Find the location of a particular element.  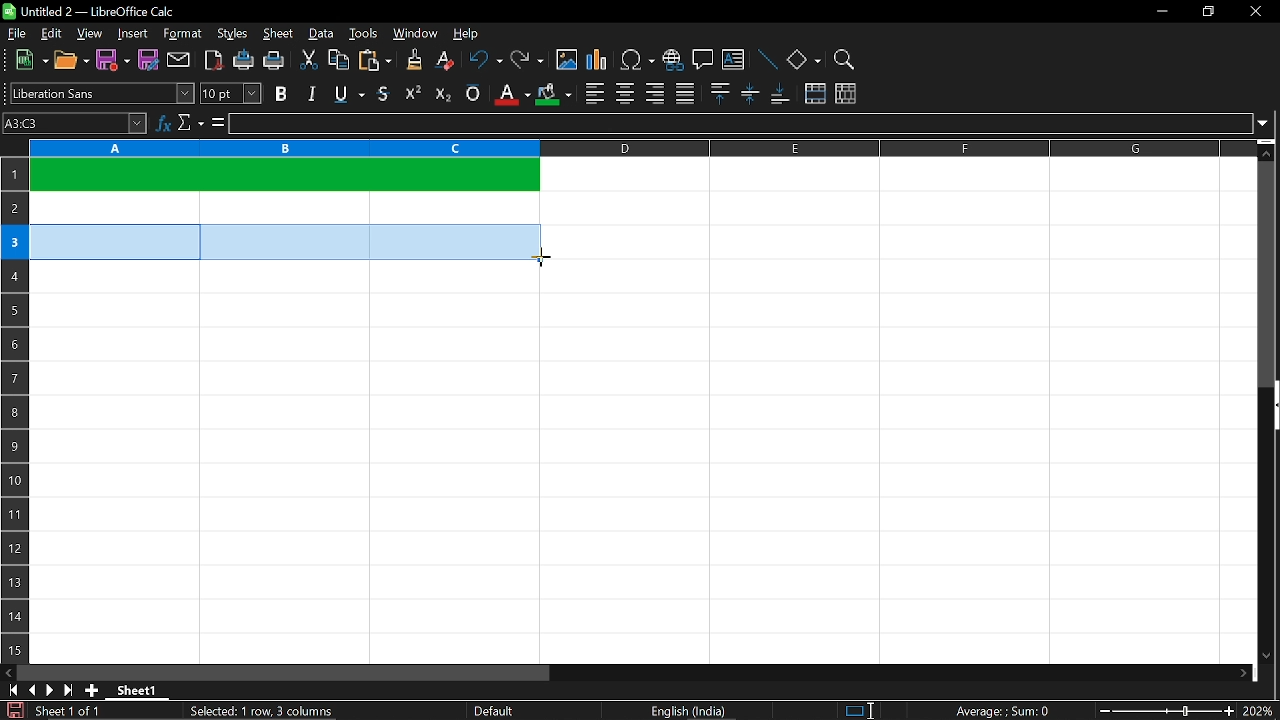

go to first page is located at coordinates (10, 691).